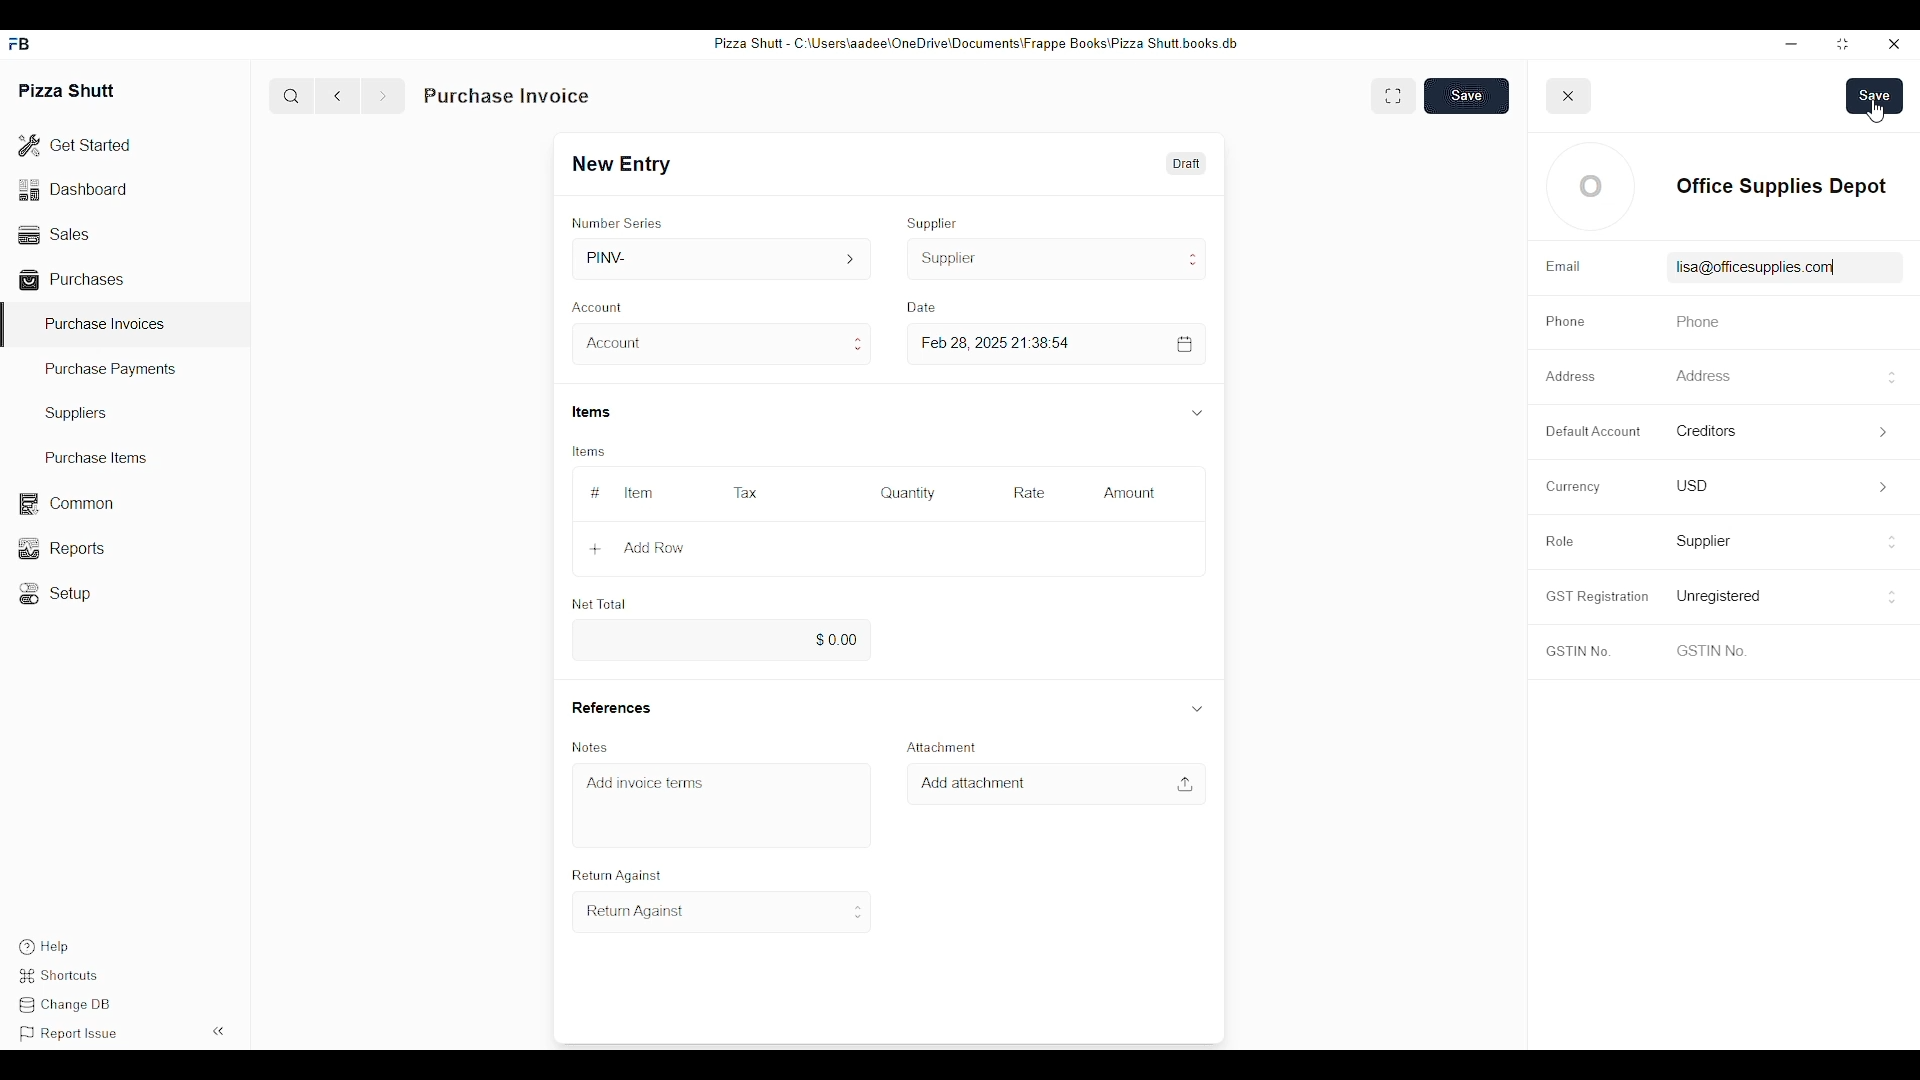 The height and width of the screenshot is (1080, 1920). What do you see at coordinates (1883, 488) in the screenshot?
I see `>` at bounding box center [1883, 488].